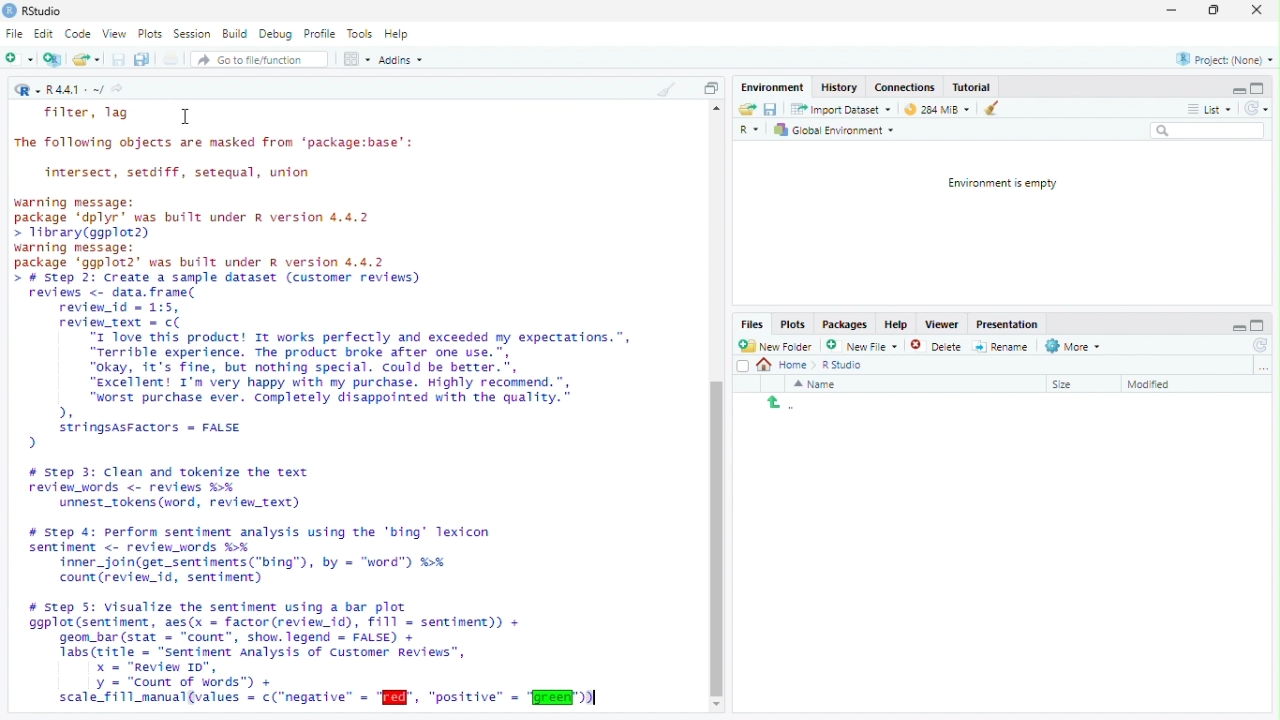  Describe the element at coordinates (860, 345) in the screenshot. I see `New File` at that location.